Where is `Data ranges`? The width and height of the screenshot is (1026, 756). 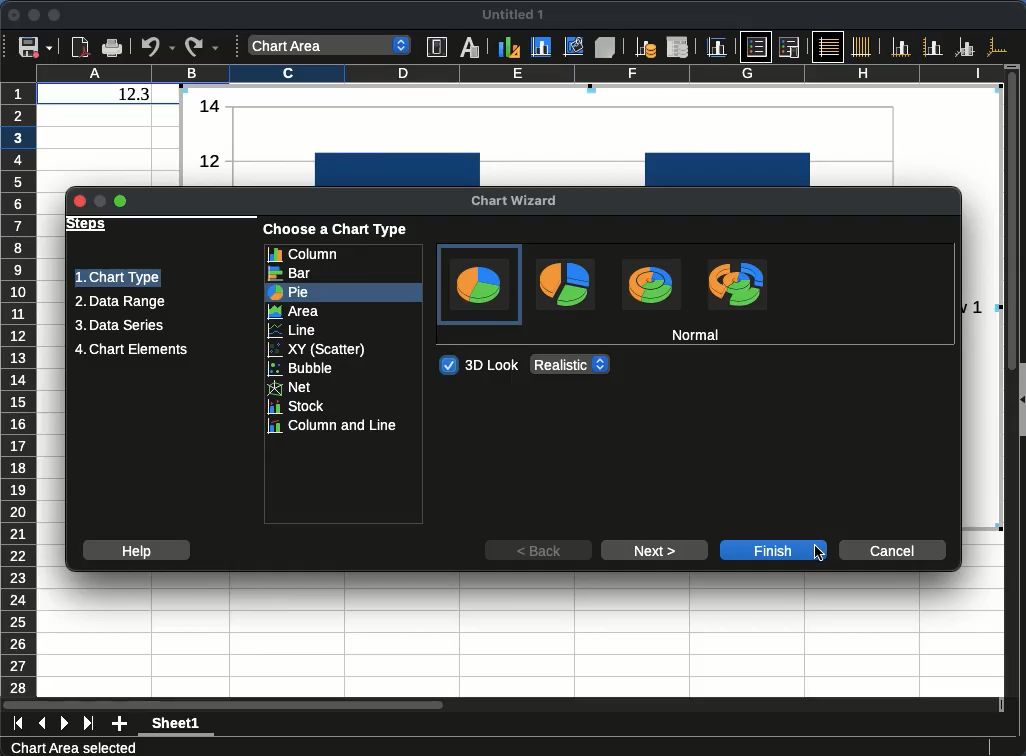 Data ranges is located at coordinates (645, 47).